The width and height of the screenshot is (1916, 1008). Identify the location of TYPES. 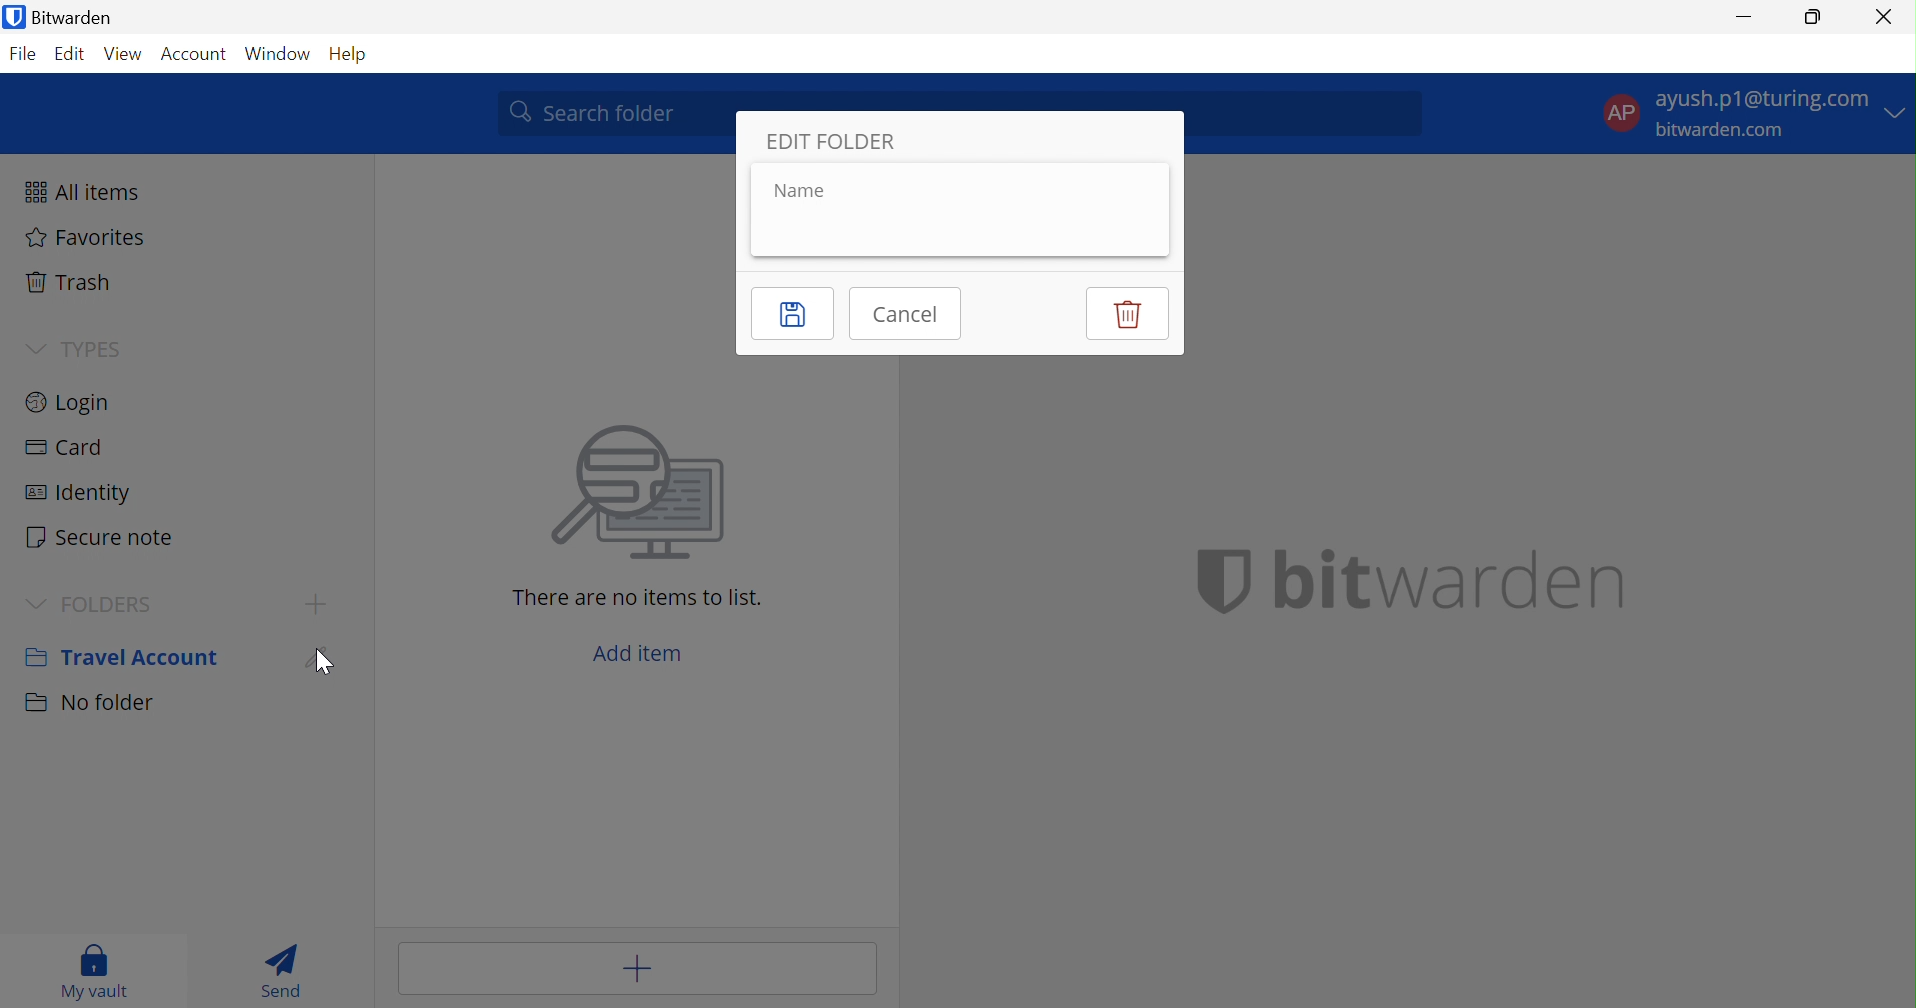
(94, 347).